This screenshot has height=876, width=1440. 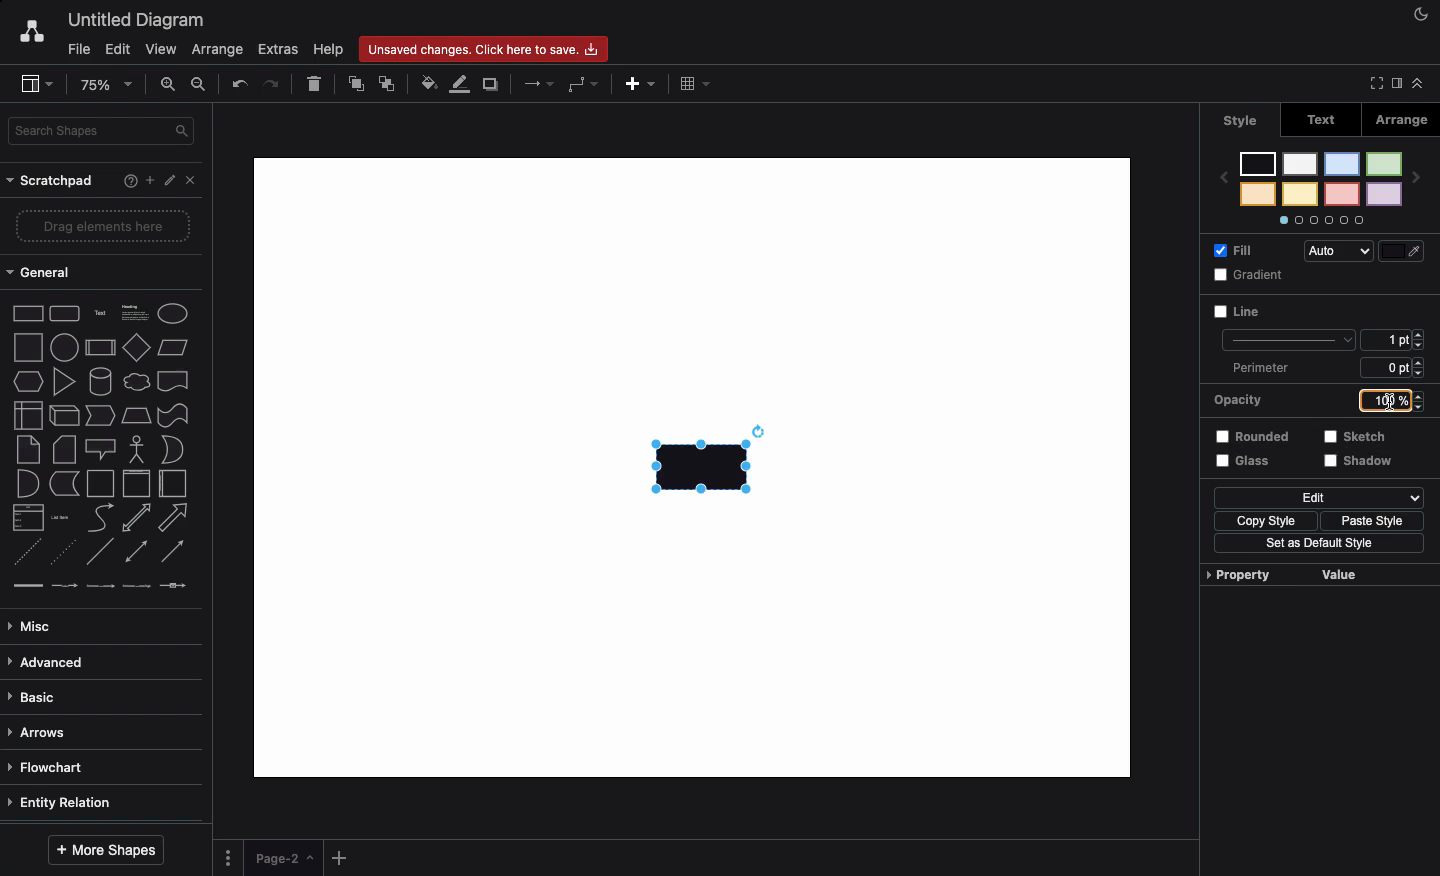 I want to click on Zoom out, so click(x=199, y=84).